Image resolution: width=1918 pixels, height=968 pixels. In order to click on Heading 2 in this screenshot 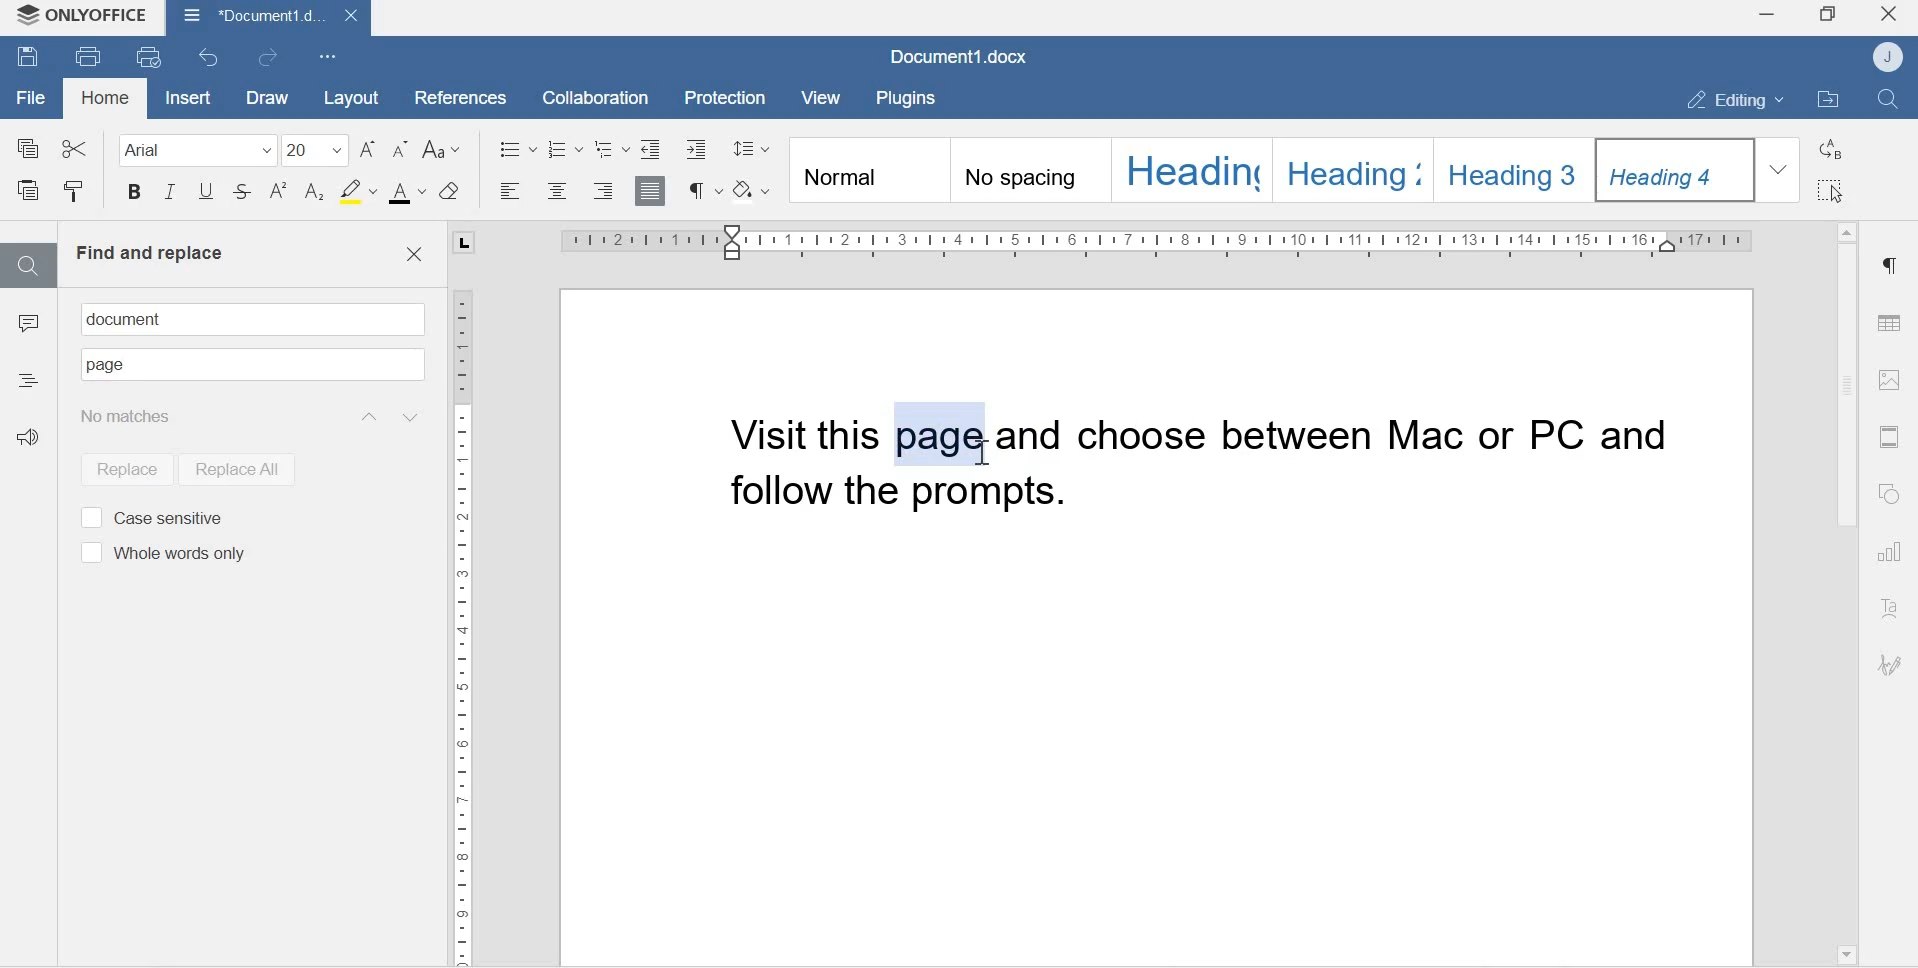, I will do `click(1355, 168)`.